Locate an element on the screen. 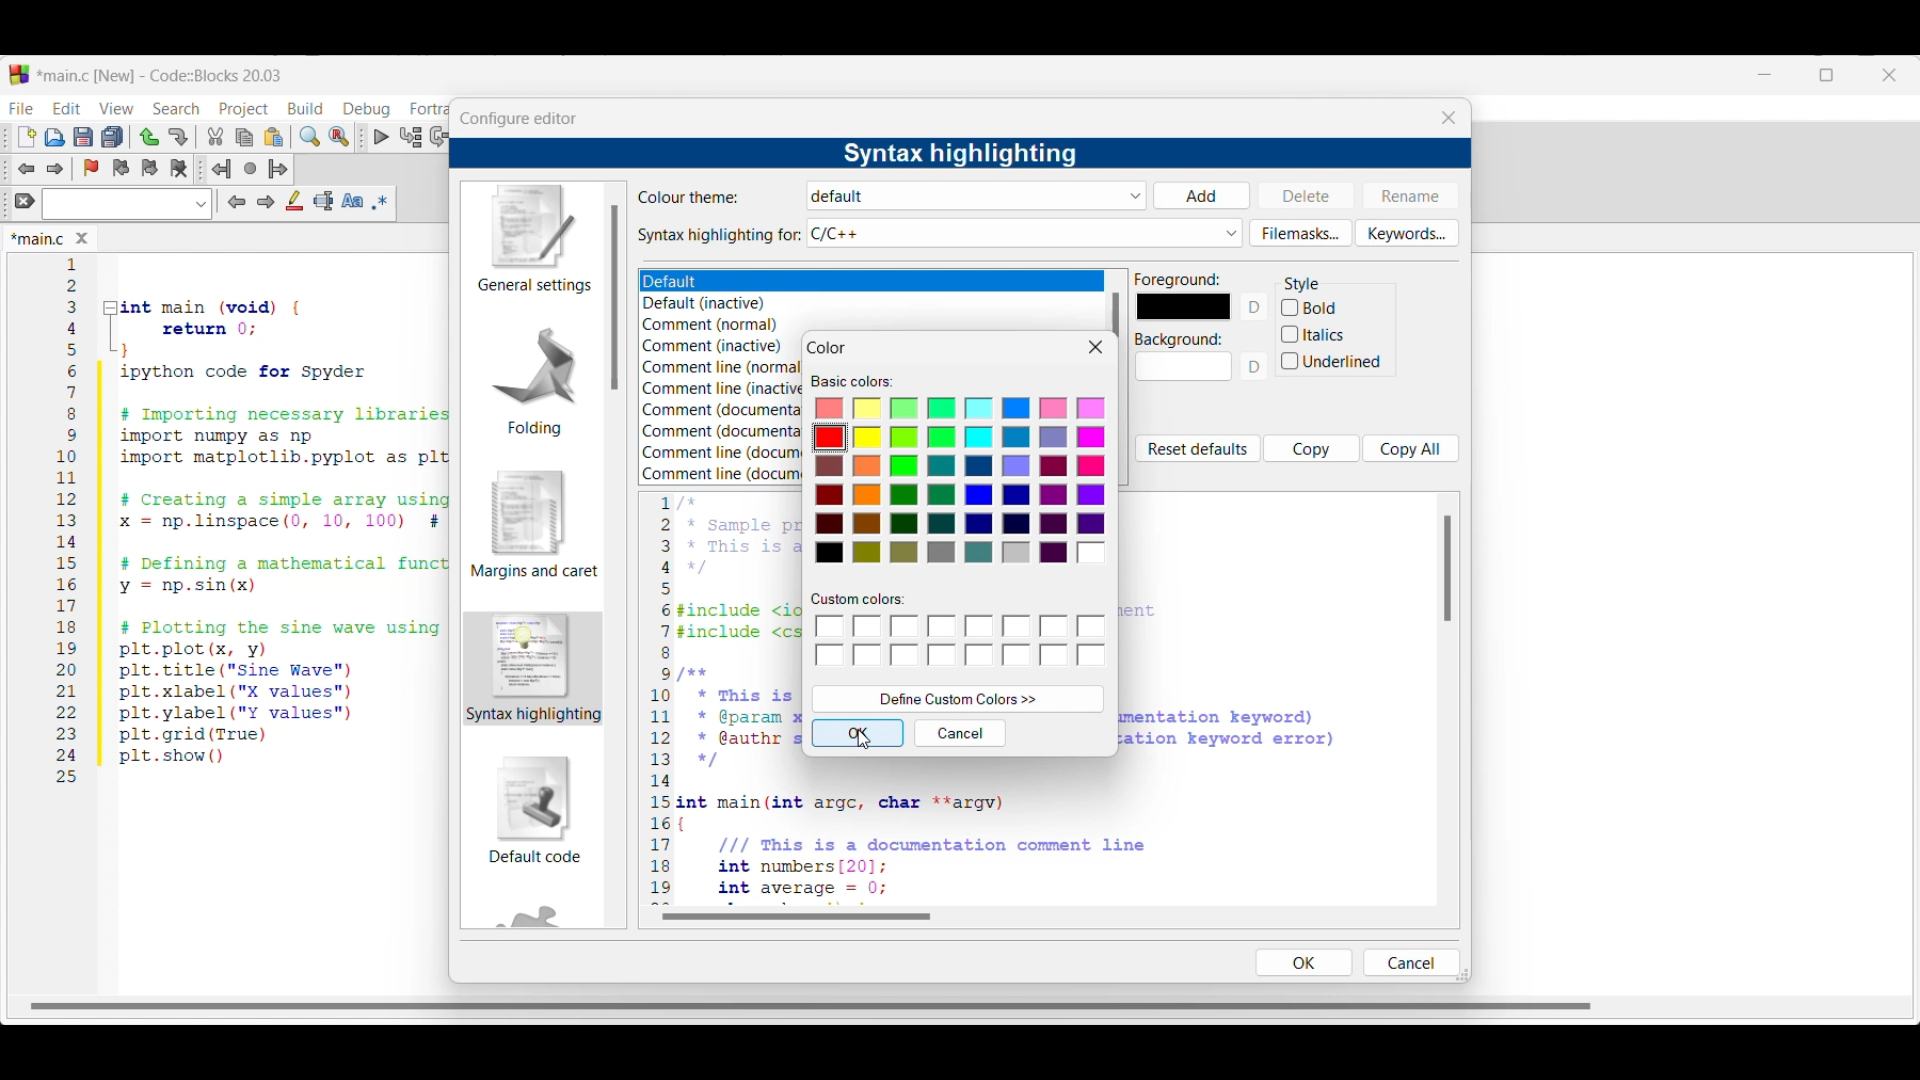  Theme options is located at coordinates (978, 196).